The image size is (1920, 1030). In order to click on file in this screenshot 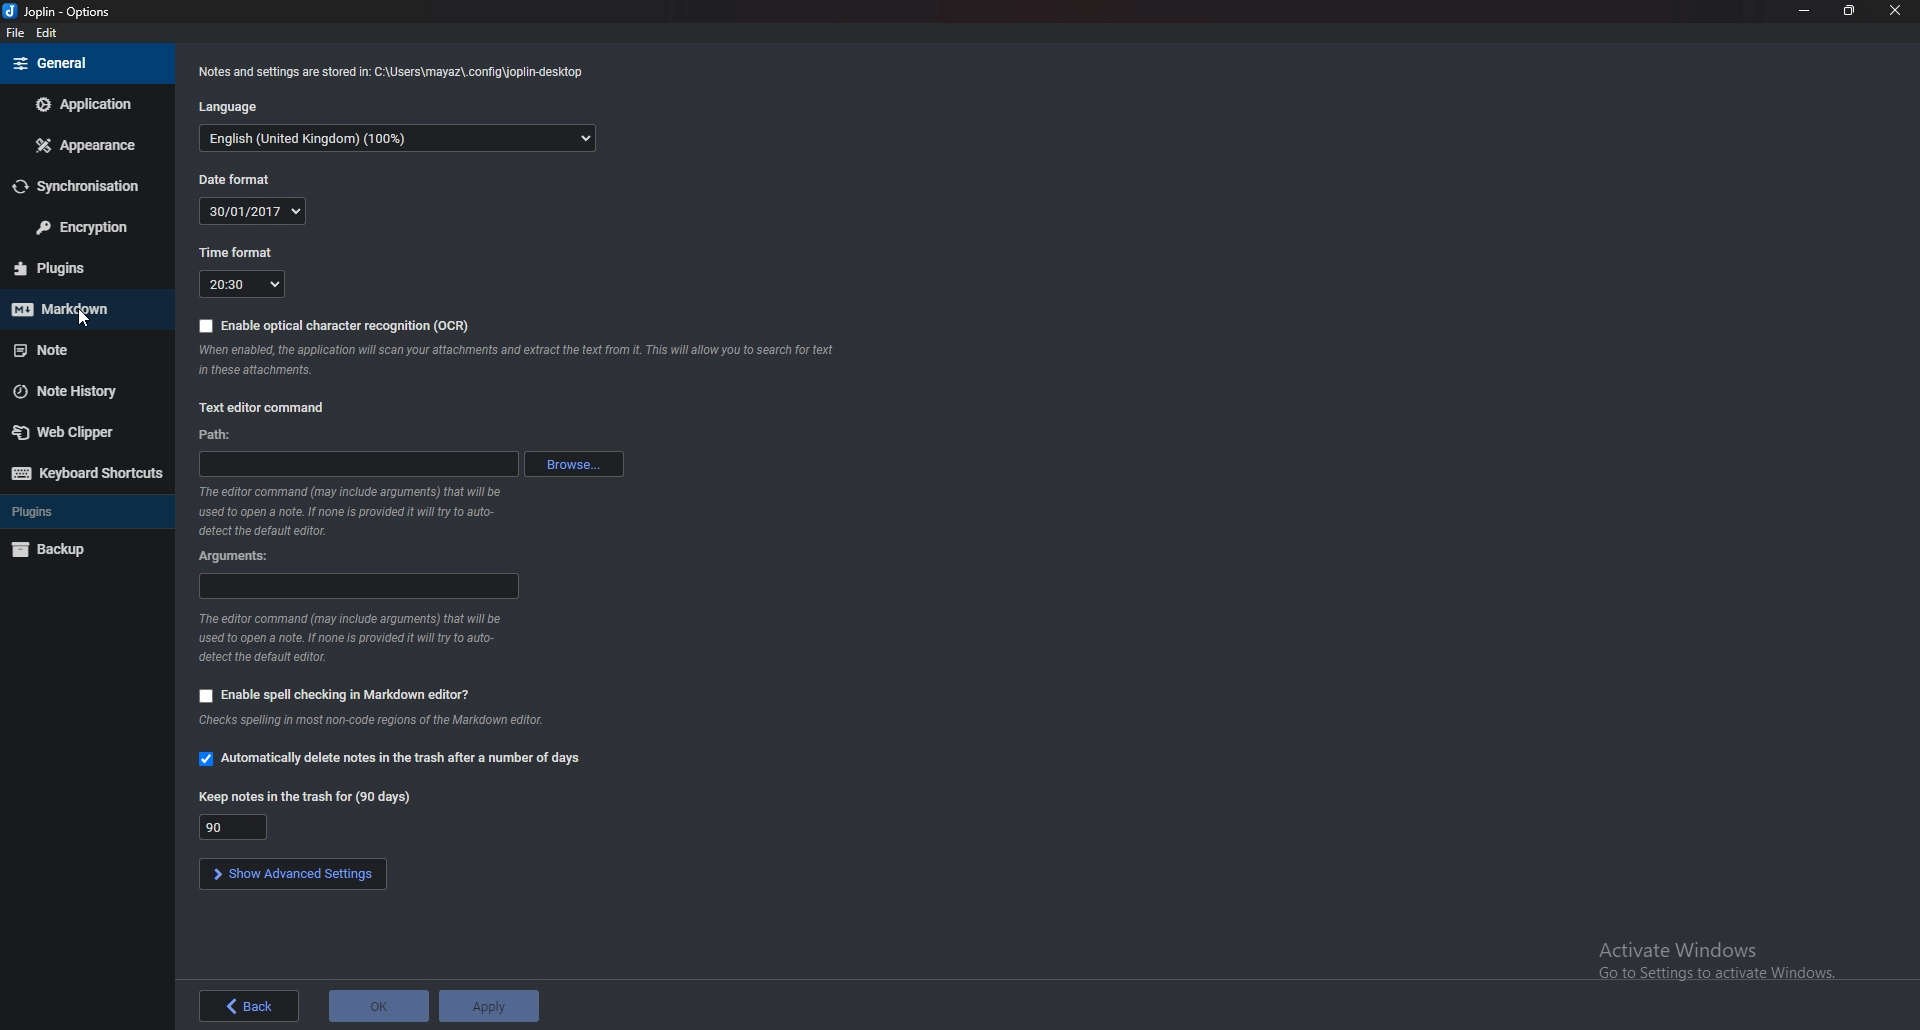, I will do `click(16, 32)`.